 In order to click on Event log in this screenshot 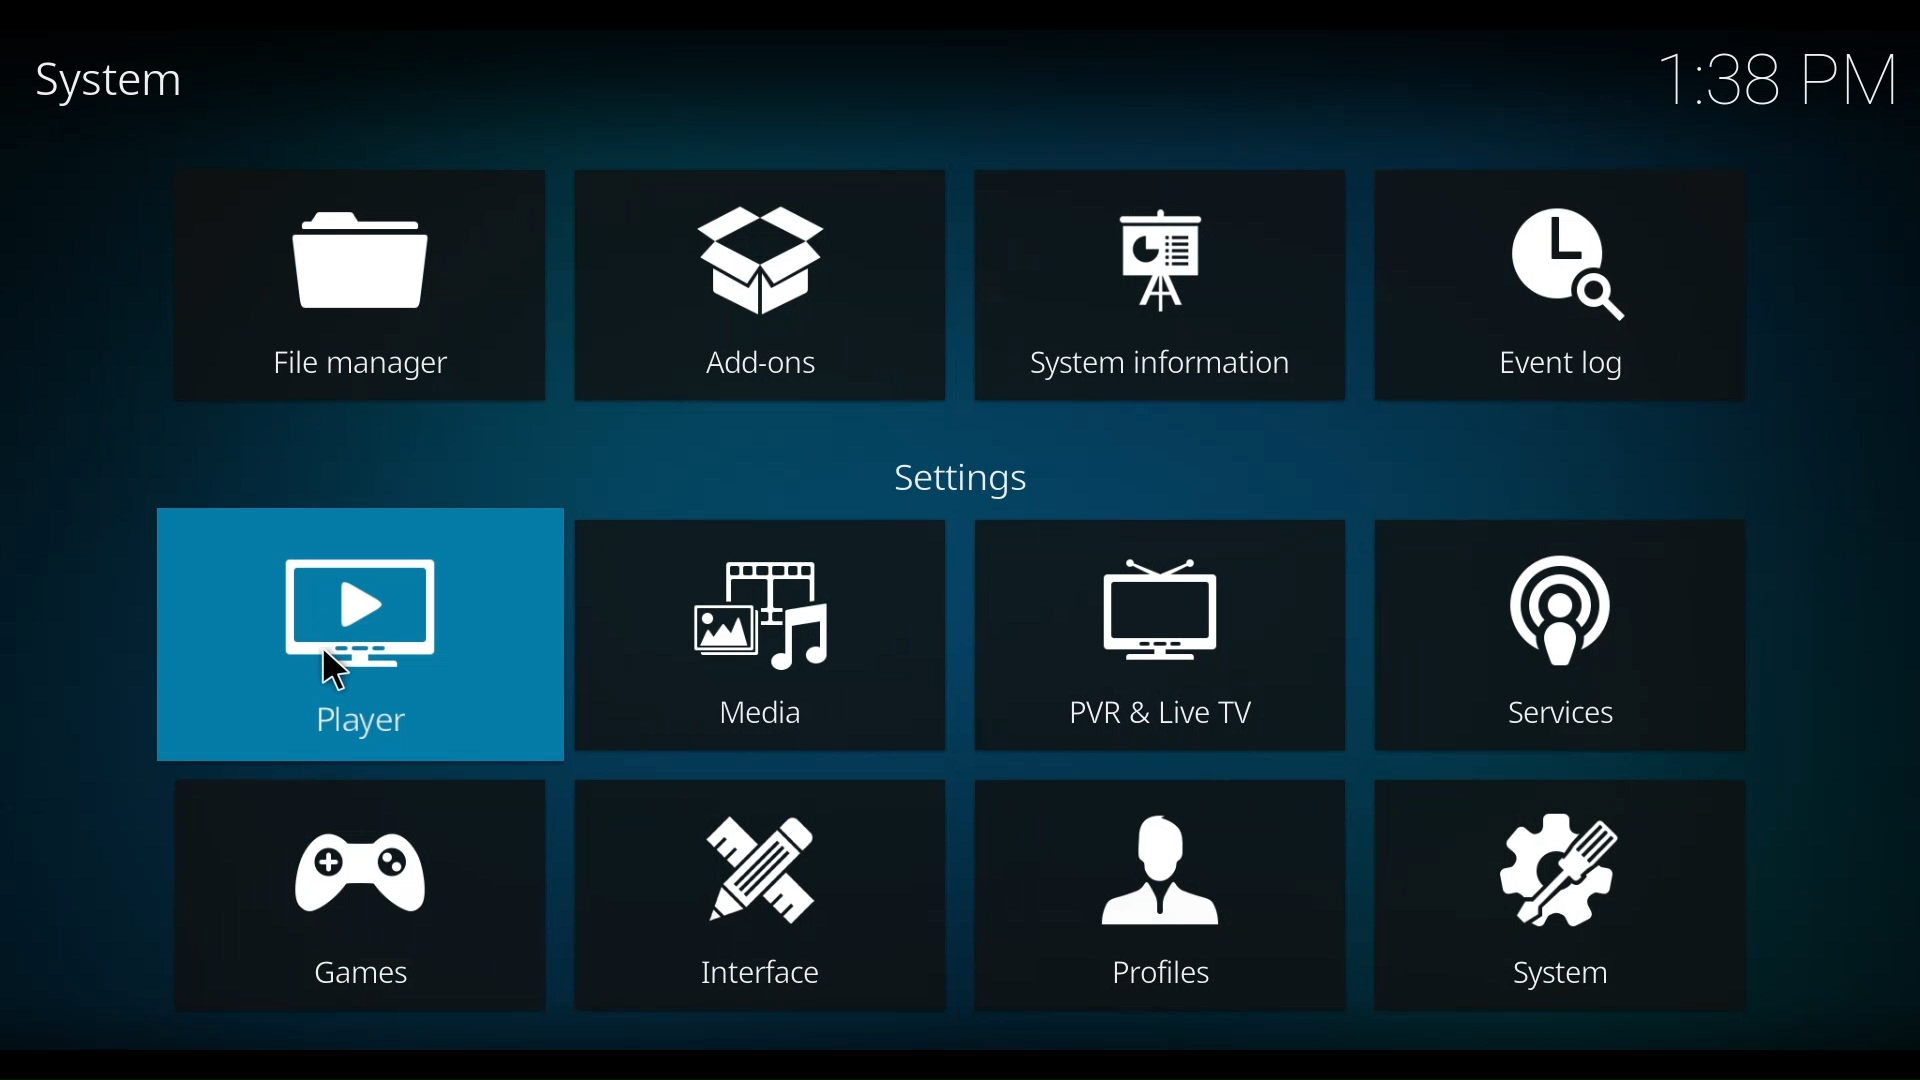, I will do `click(1559, 283)`.